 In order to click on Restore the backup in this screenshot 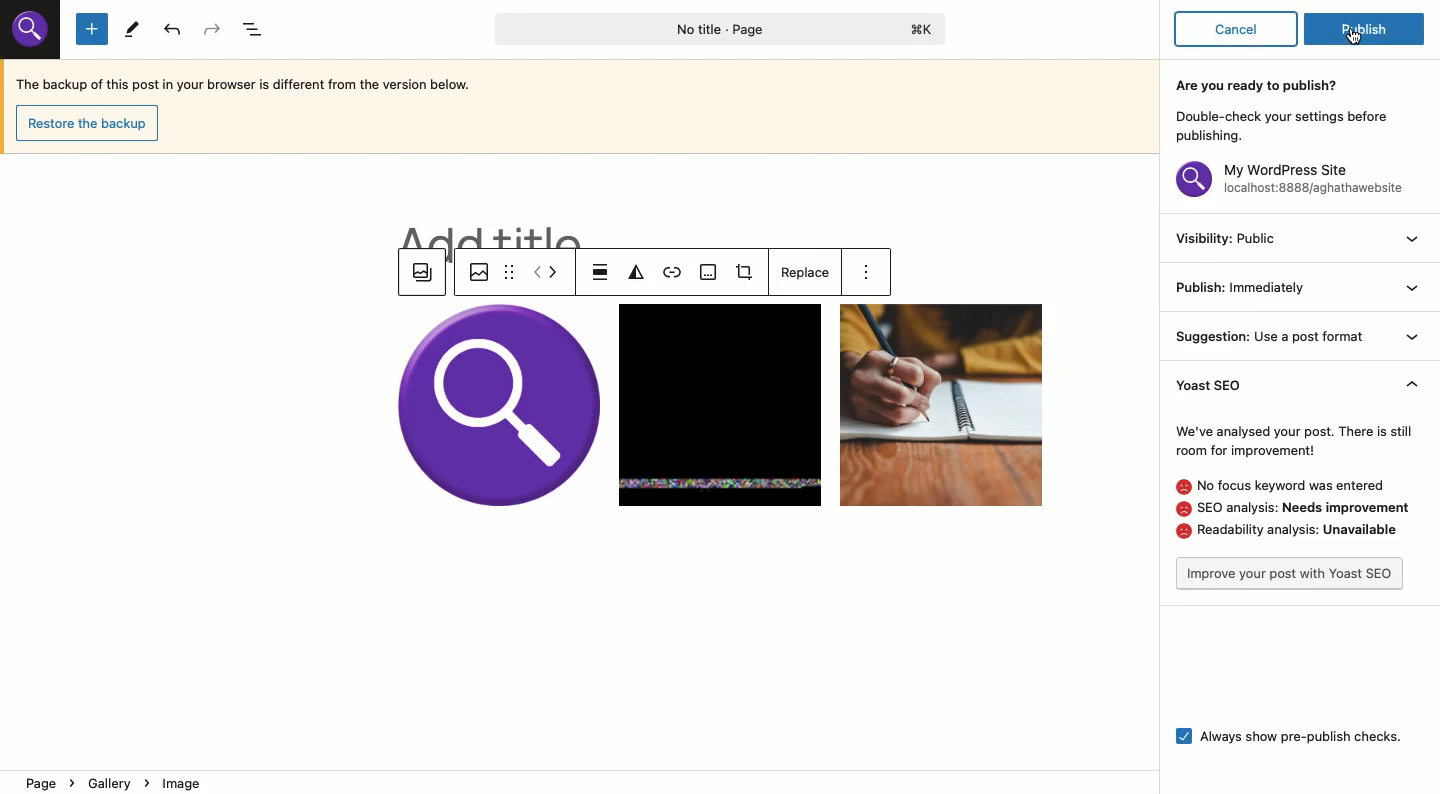, I will do `click(89, 123)`.